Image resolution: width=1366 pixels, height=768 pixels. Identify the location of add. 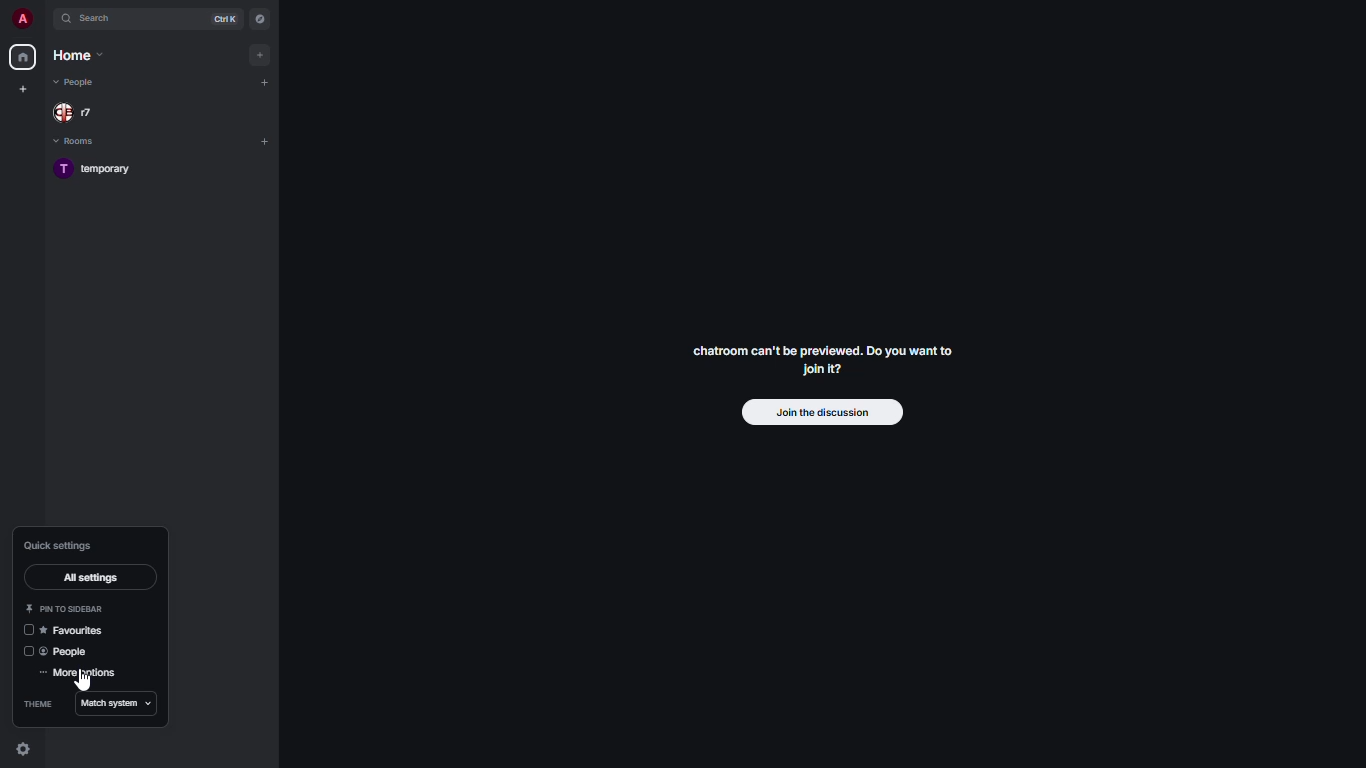
(265, 142).